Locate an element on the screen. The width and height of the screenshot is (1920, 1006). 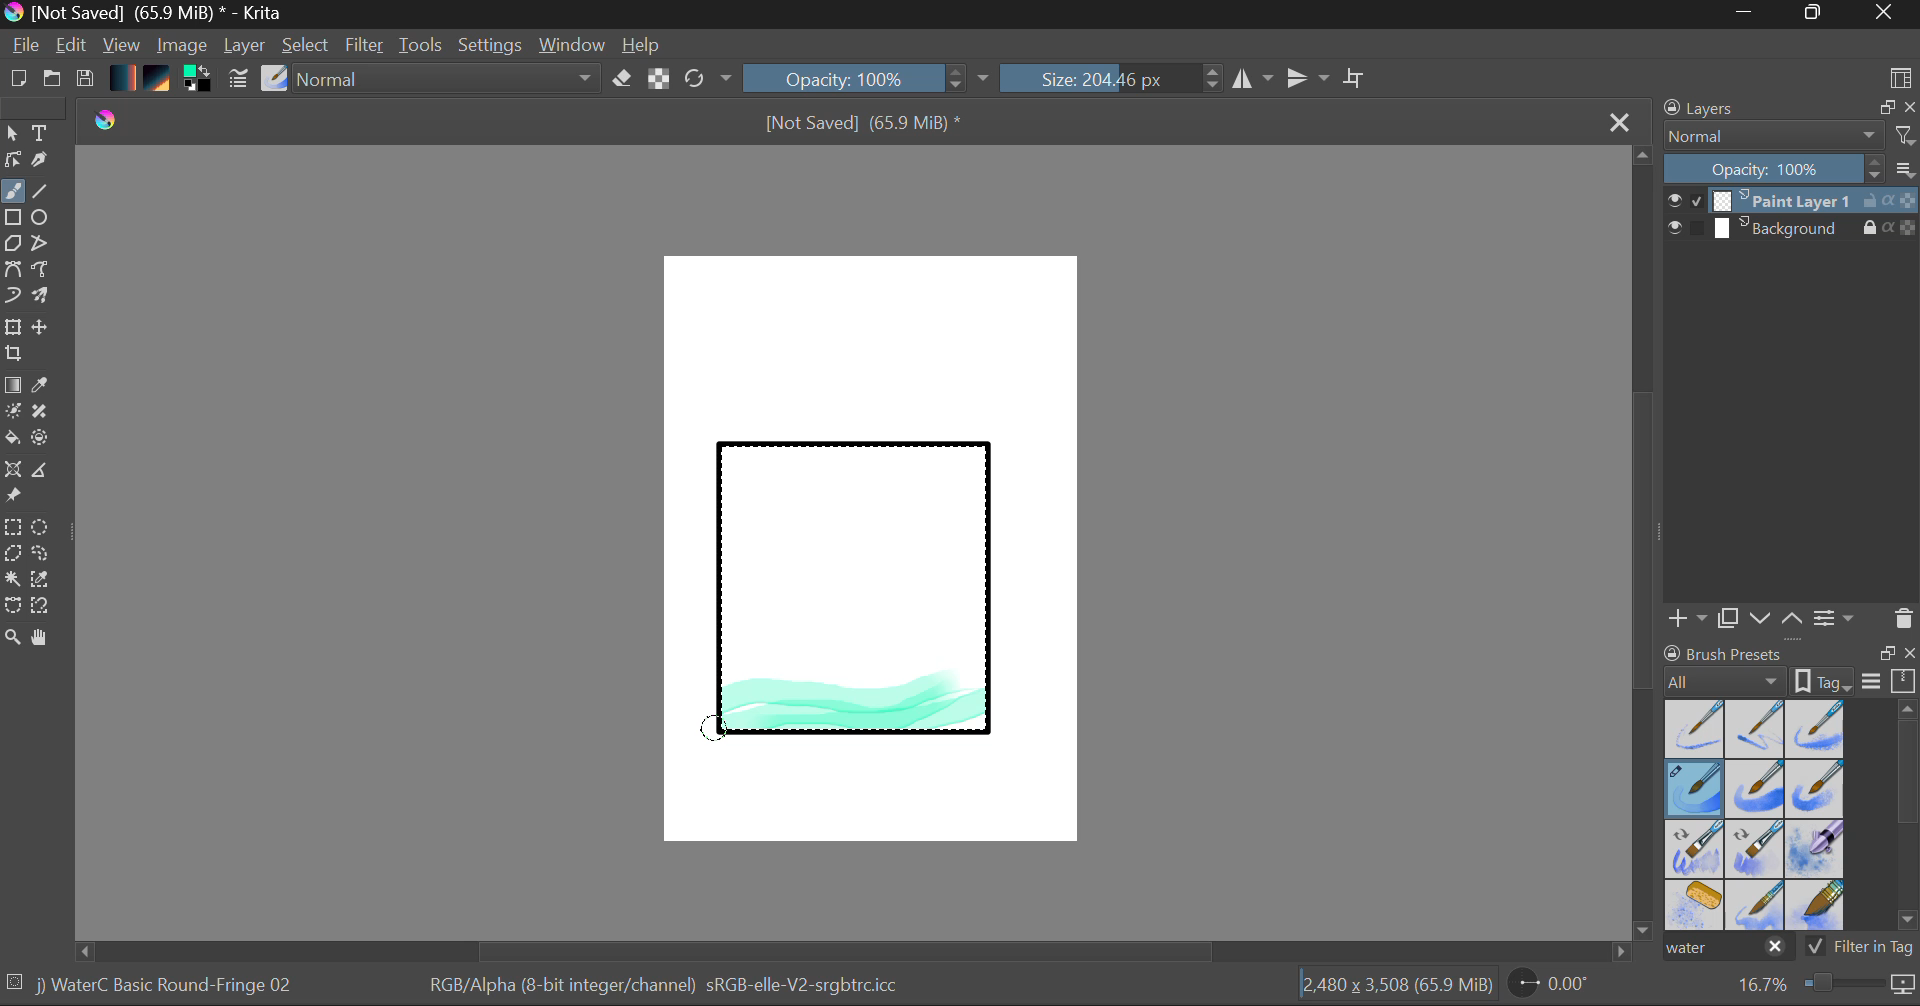
Water C - Grain Tilt is located at coordinates (1696, 849).